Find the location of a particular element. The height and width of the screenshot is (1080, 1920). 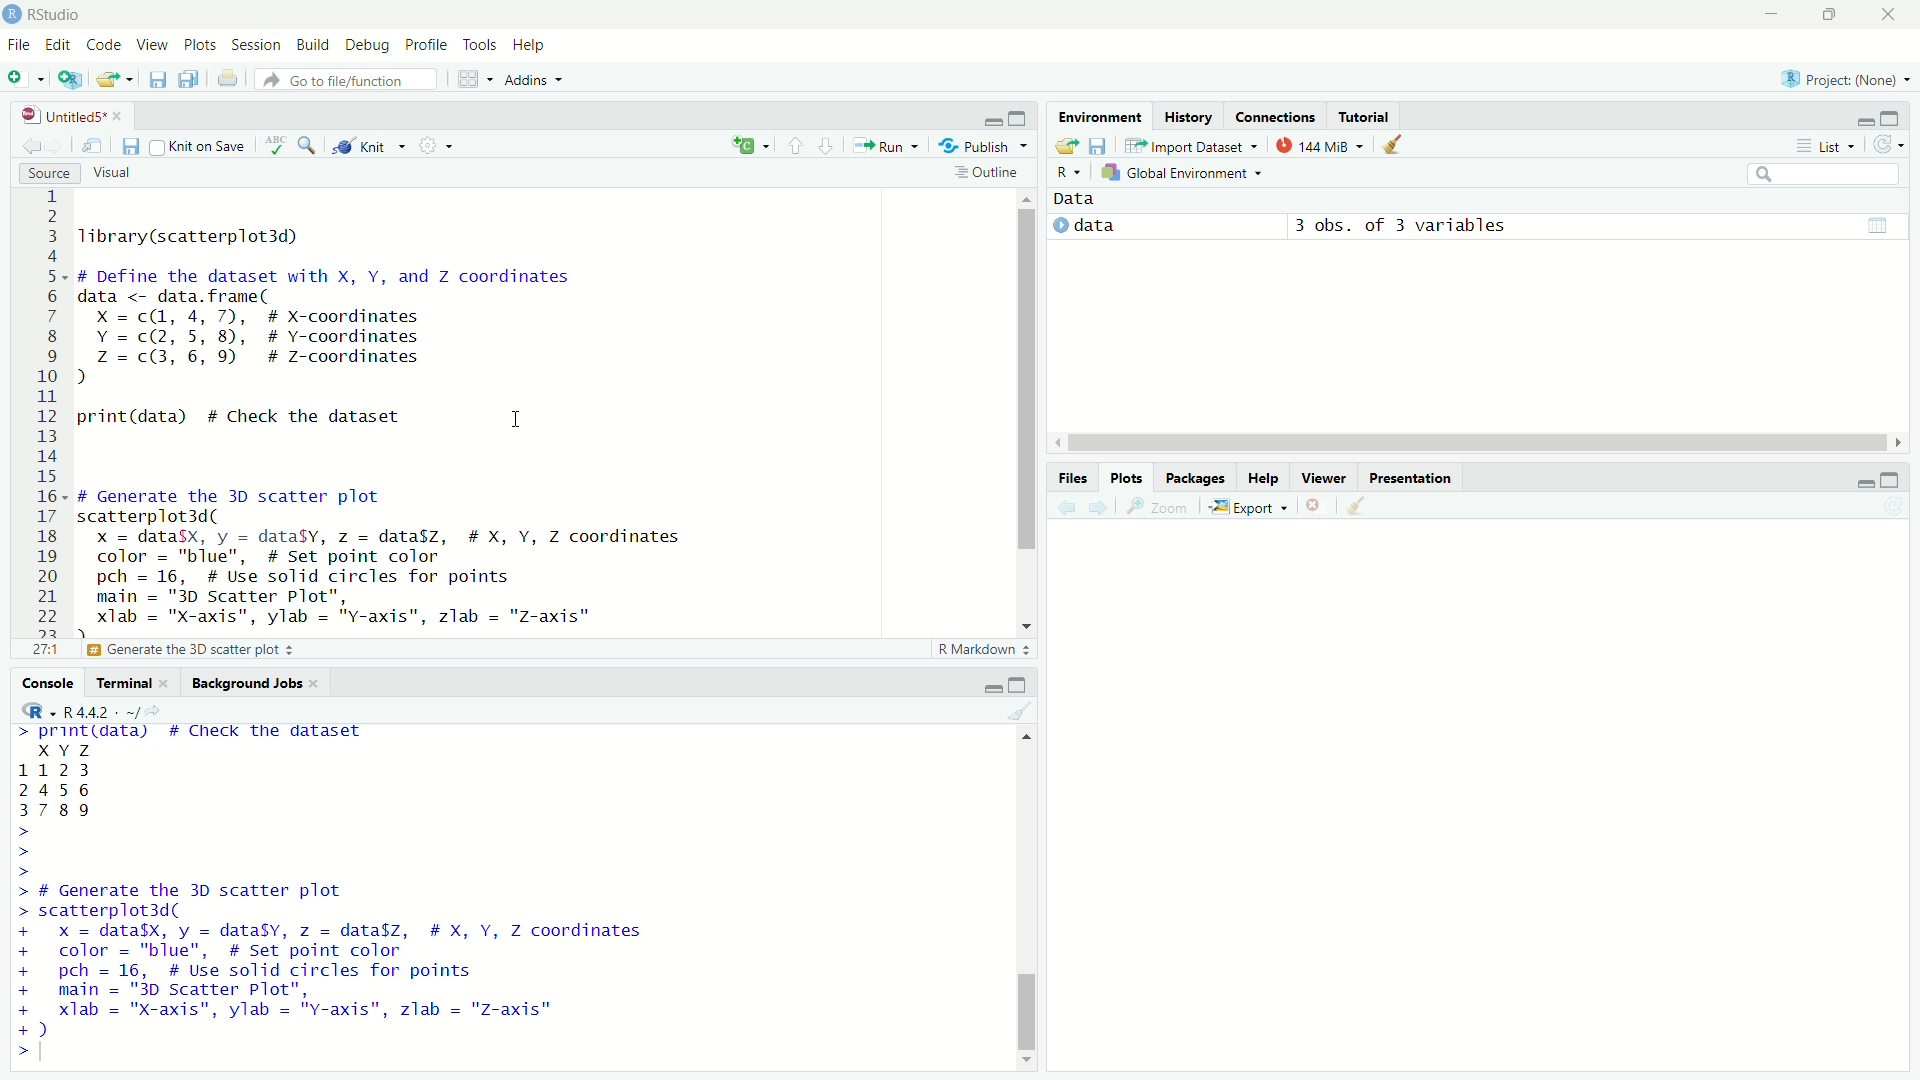

insert a new code chunk is located at coordinates (748, 142).